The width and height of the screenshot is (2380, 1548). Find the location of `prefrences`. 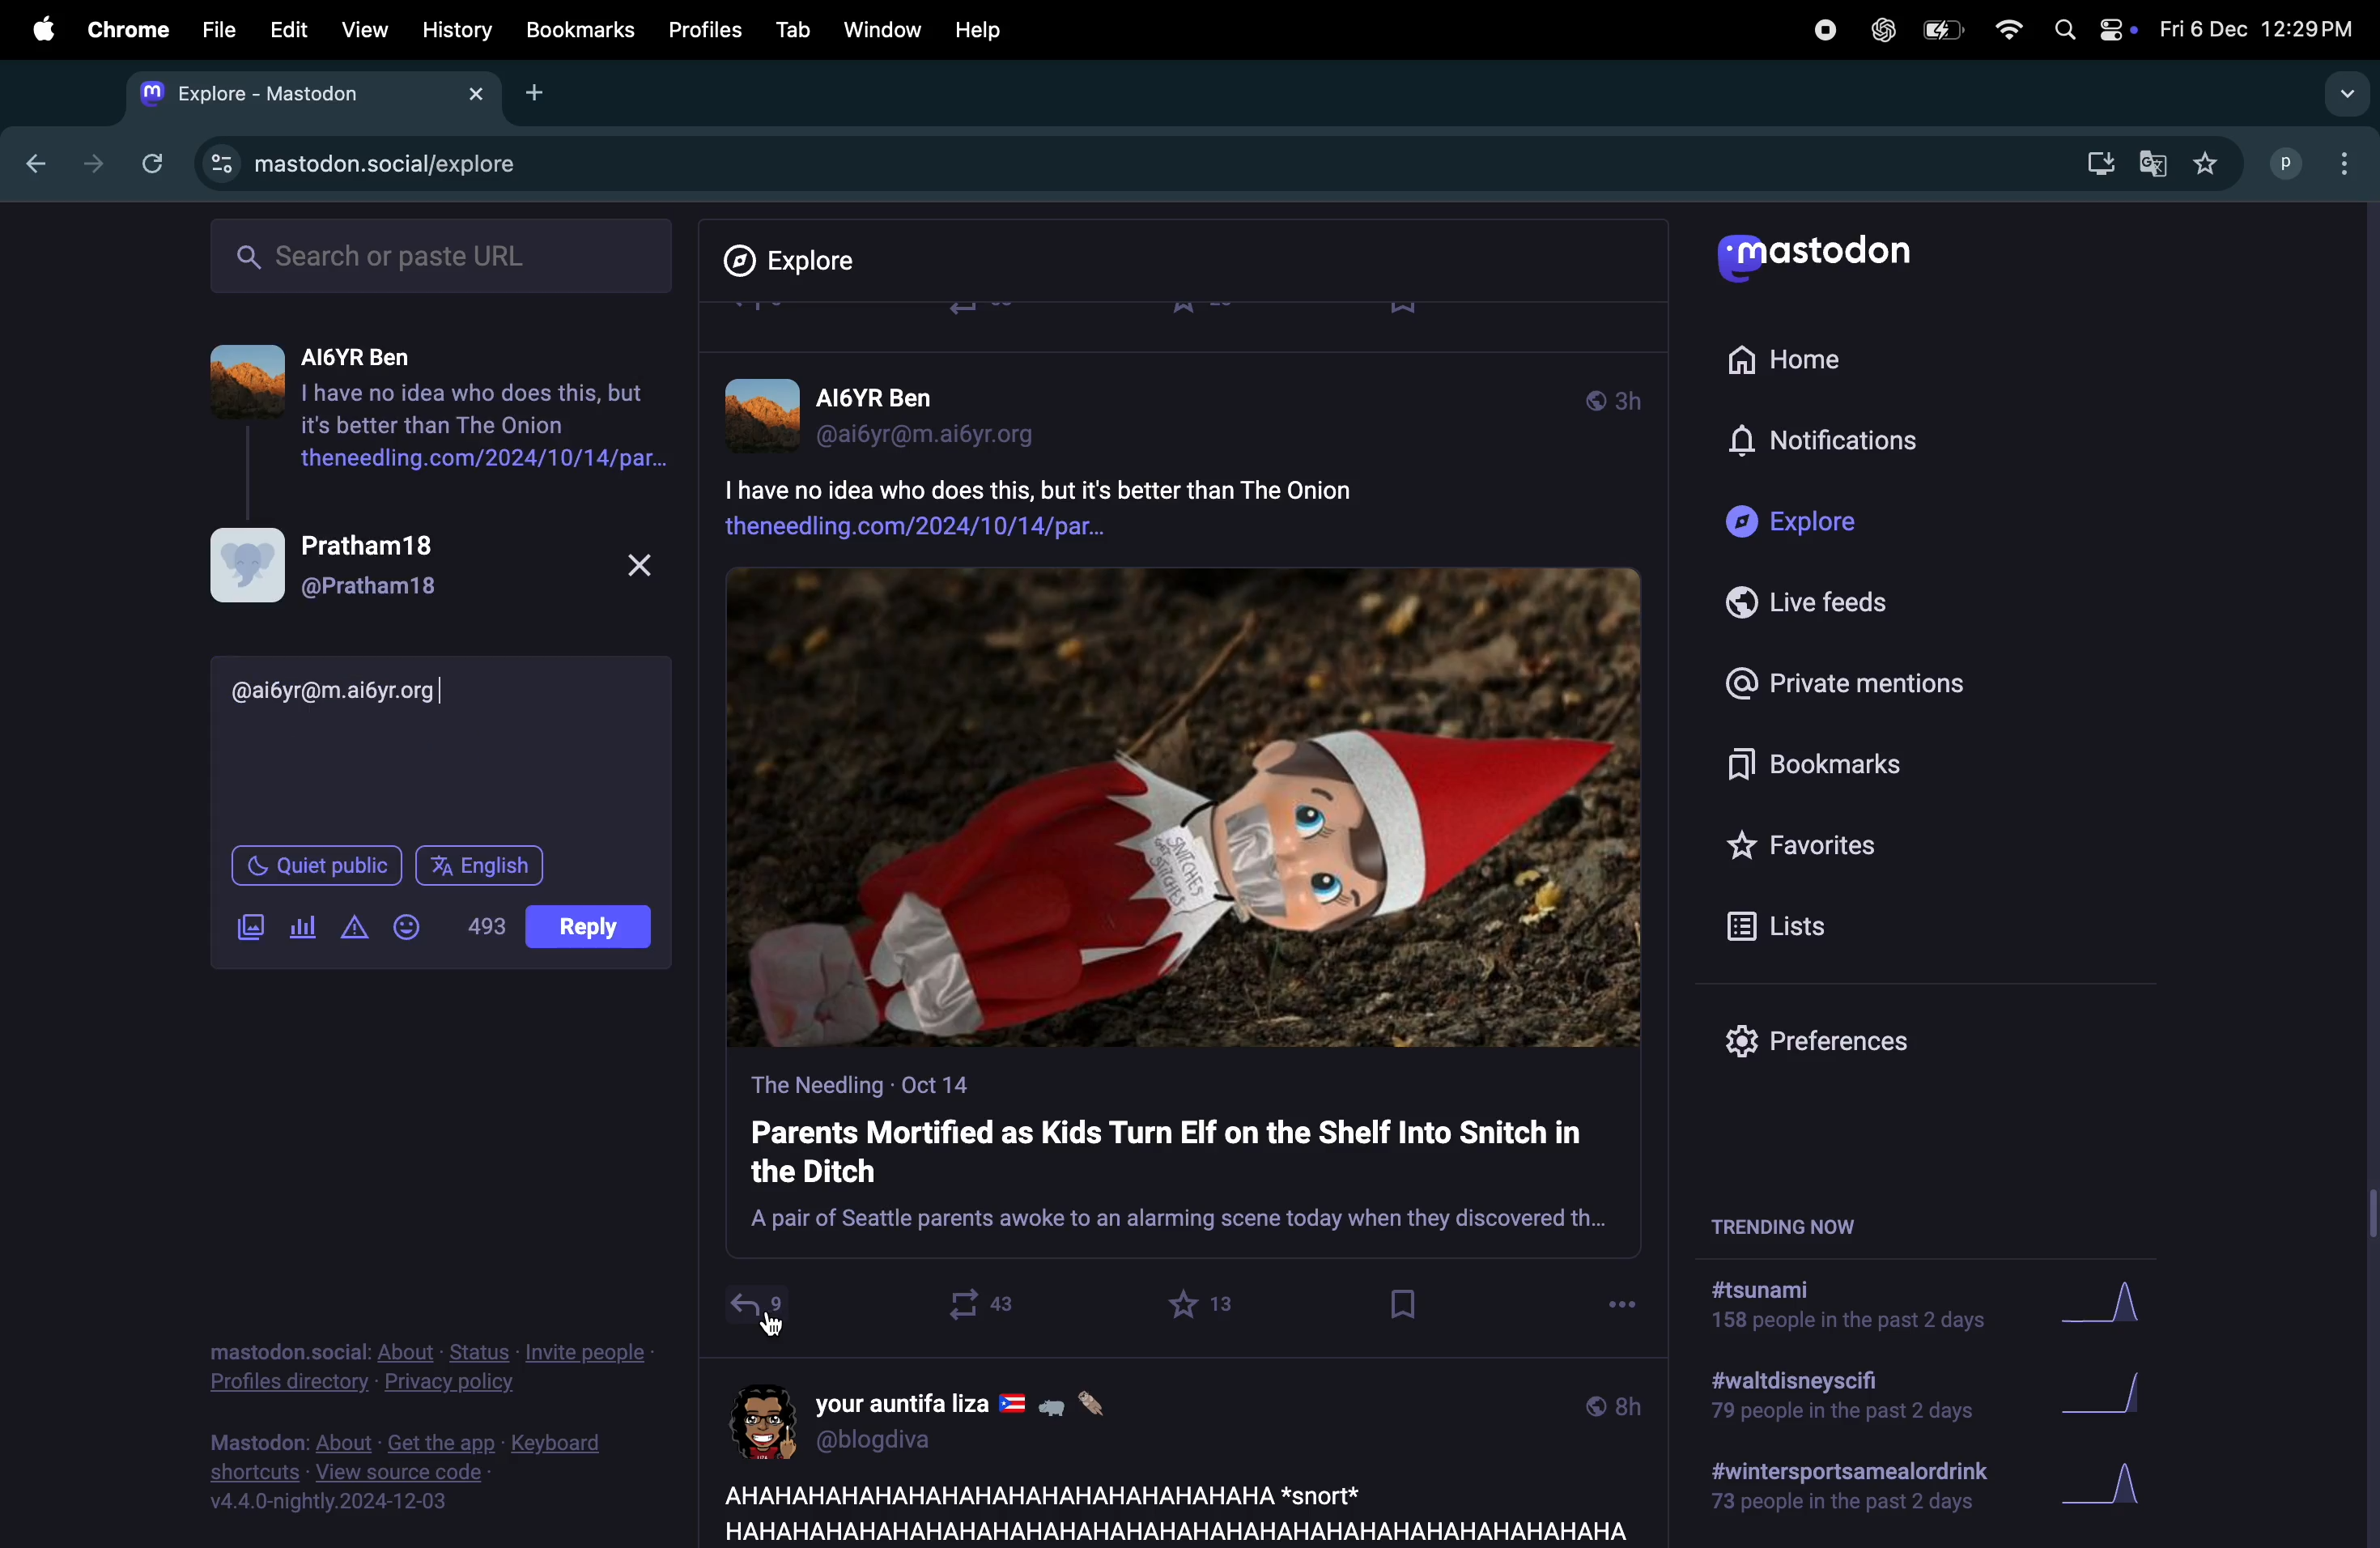

prefrences is located at coordinates (1833, 1046).